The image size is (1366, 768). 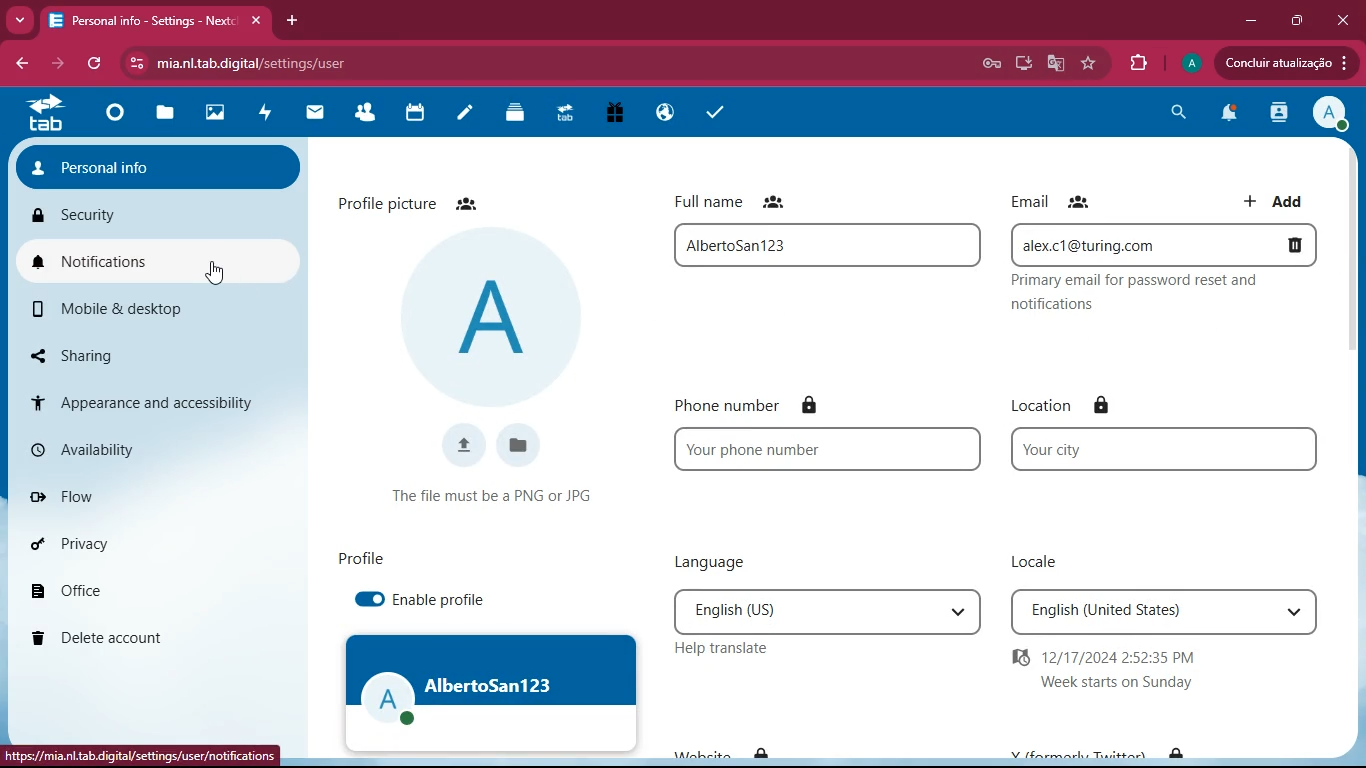 What do you see at coordinates (1057, 202) in the screenshot?
I see `email` at bounding box center [1057, 202].